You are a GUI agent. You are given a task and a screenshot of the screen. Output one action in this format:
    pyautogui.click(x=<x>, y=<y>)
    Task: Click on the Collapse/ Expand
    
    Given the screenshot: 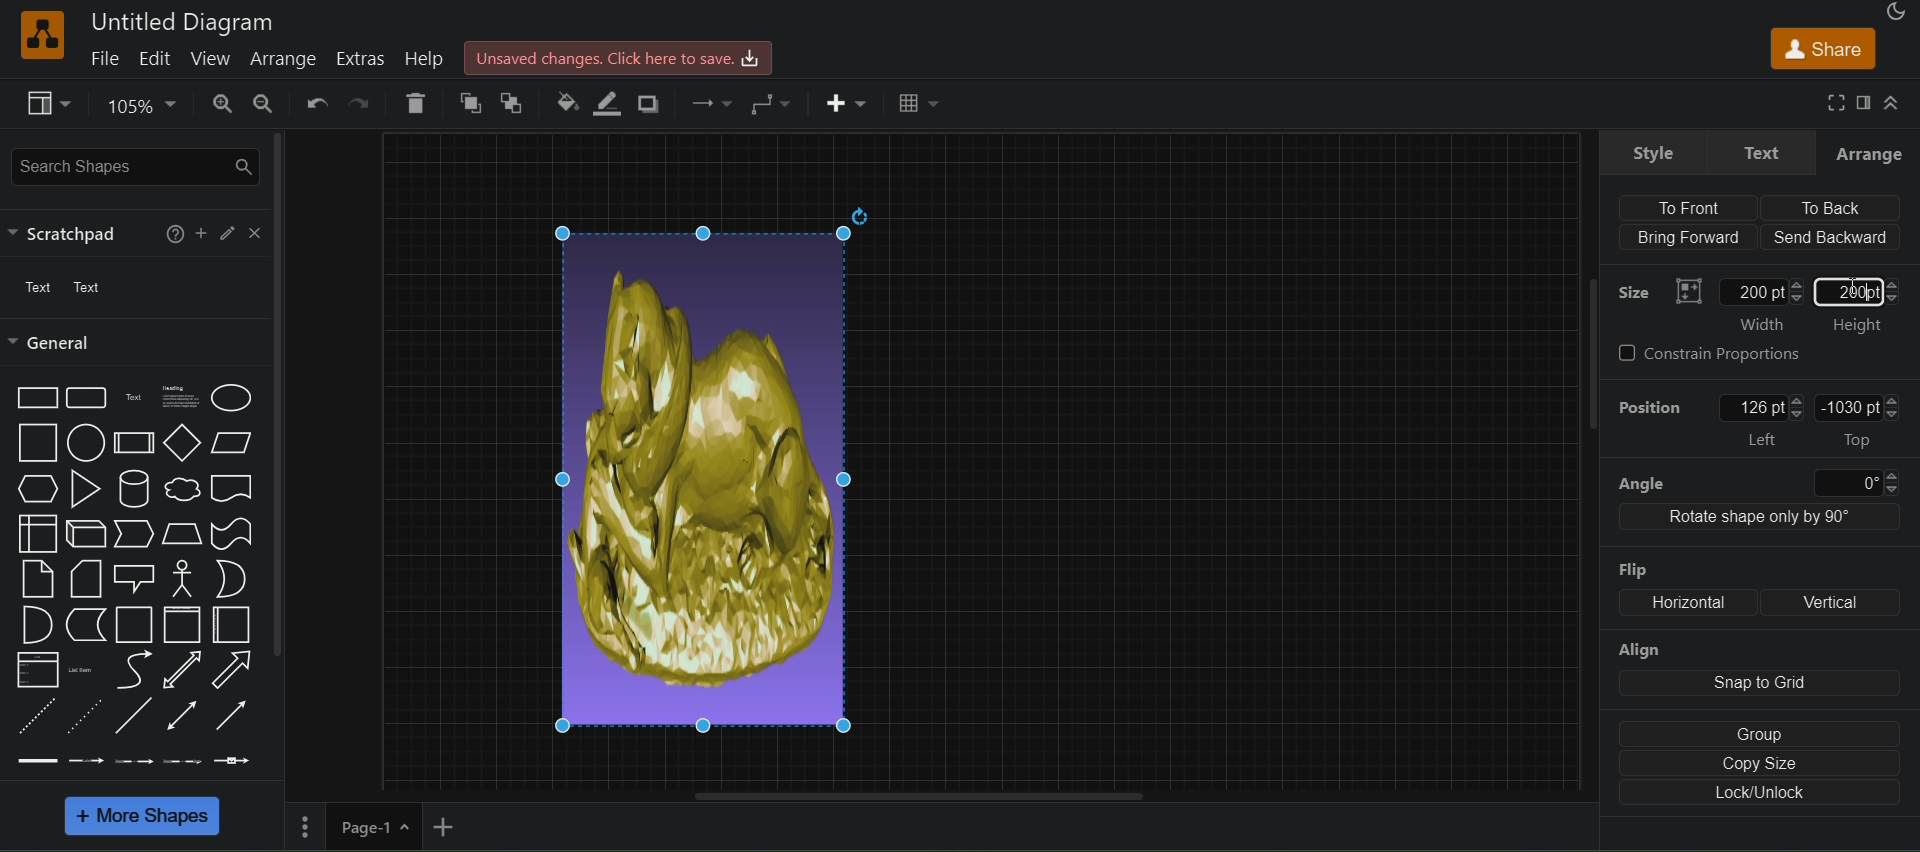 What is the action you would take?
    pyautogui.click(x=1893, y=105)
    